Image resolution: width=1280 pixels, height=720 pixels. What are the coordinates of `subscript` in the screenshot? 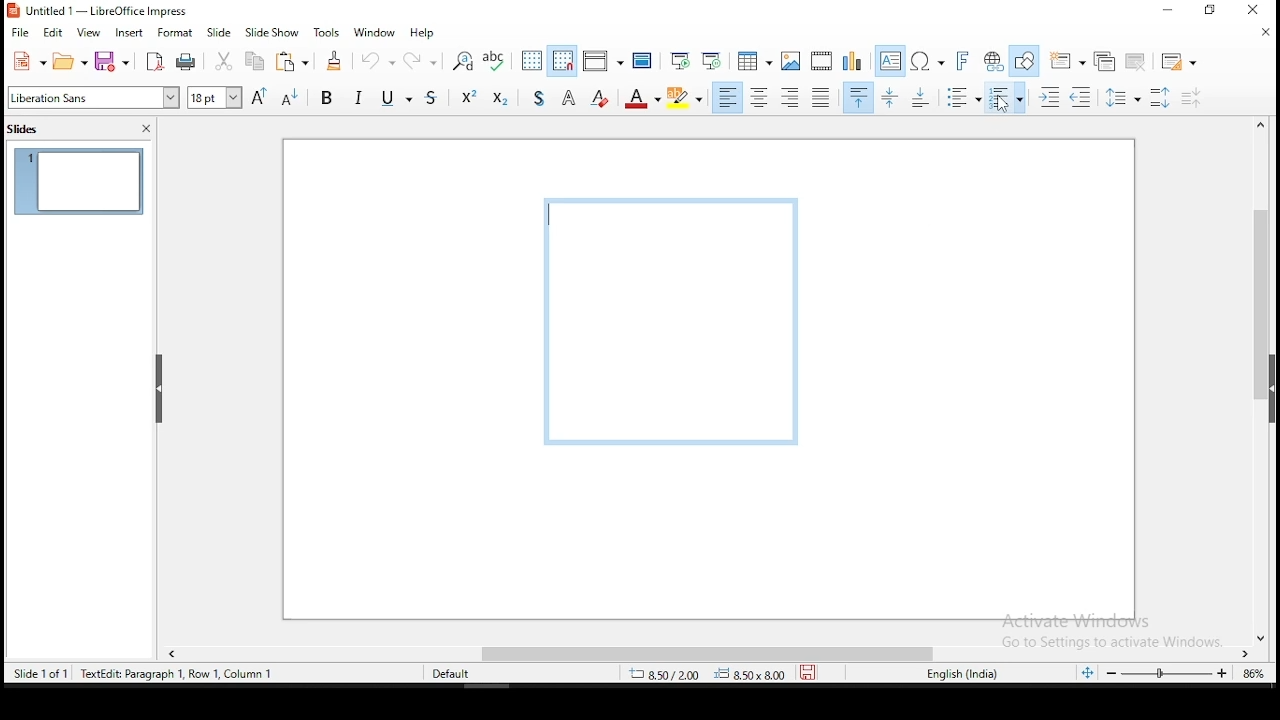 It's located at (502, 99).